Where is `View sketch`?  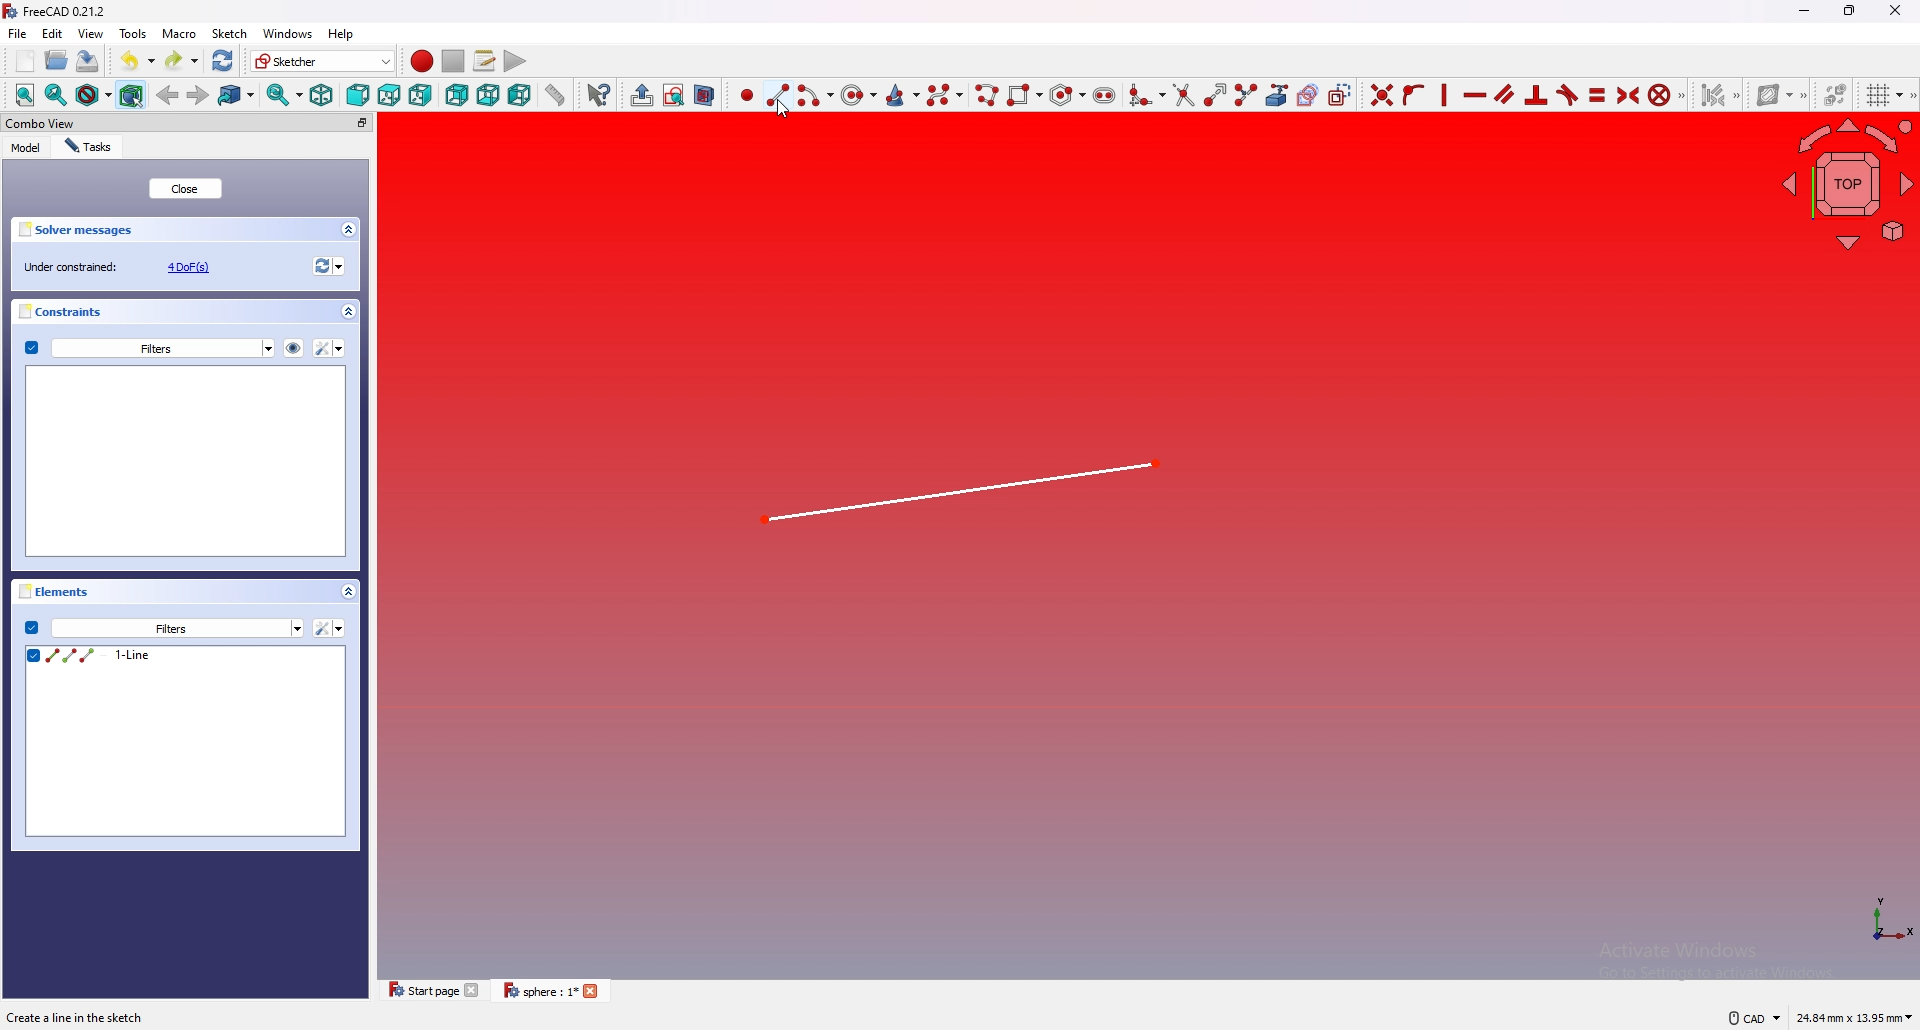 View sketch is located at coordinates (673, 95).